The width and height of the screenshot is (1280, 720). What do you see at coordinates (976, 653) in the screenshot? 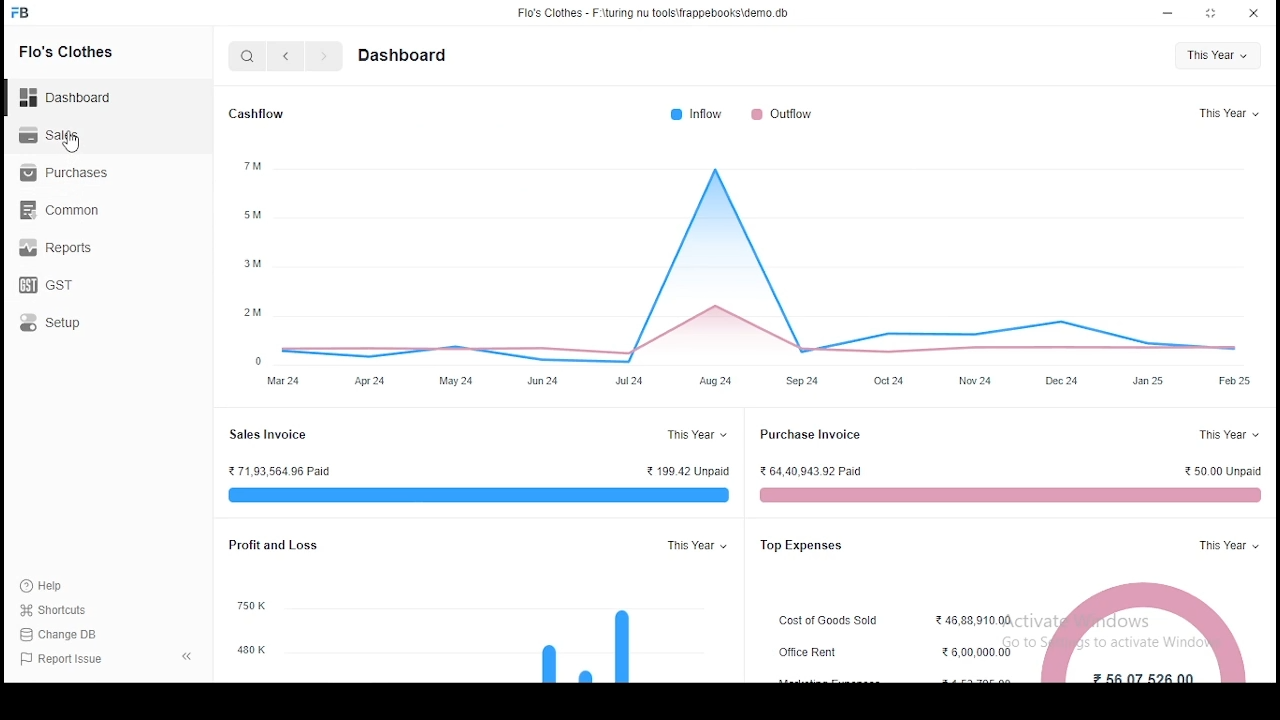
I see `6,00,000.00` at bounding box center [976, 653].